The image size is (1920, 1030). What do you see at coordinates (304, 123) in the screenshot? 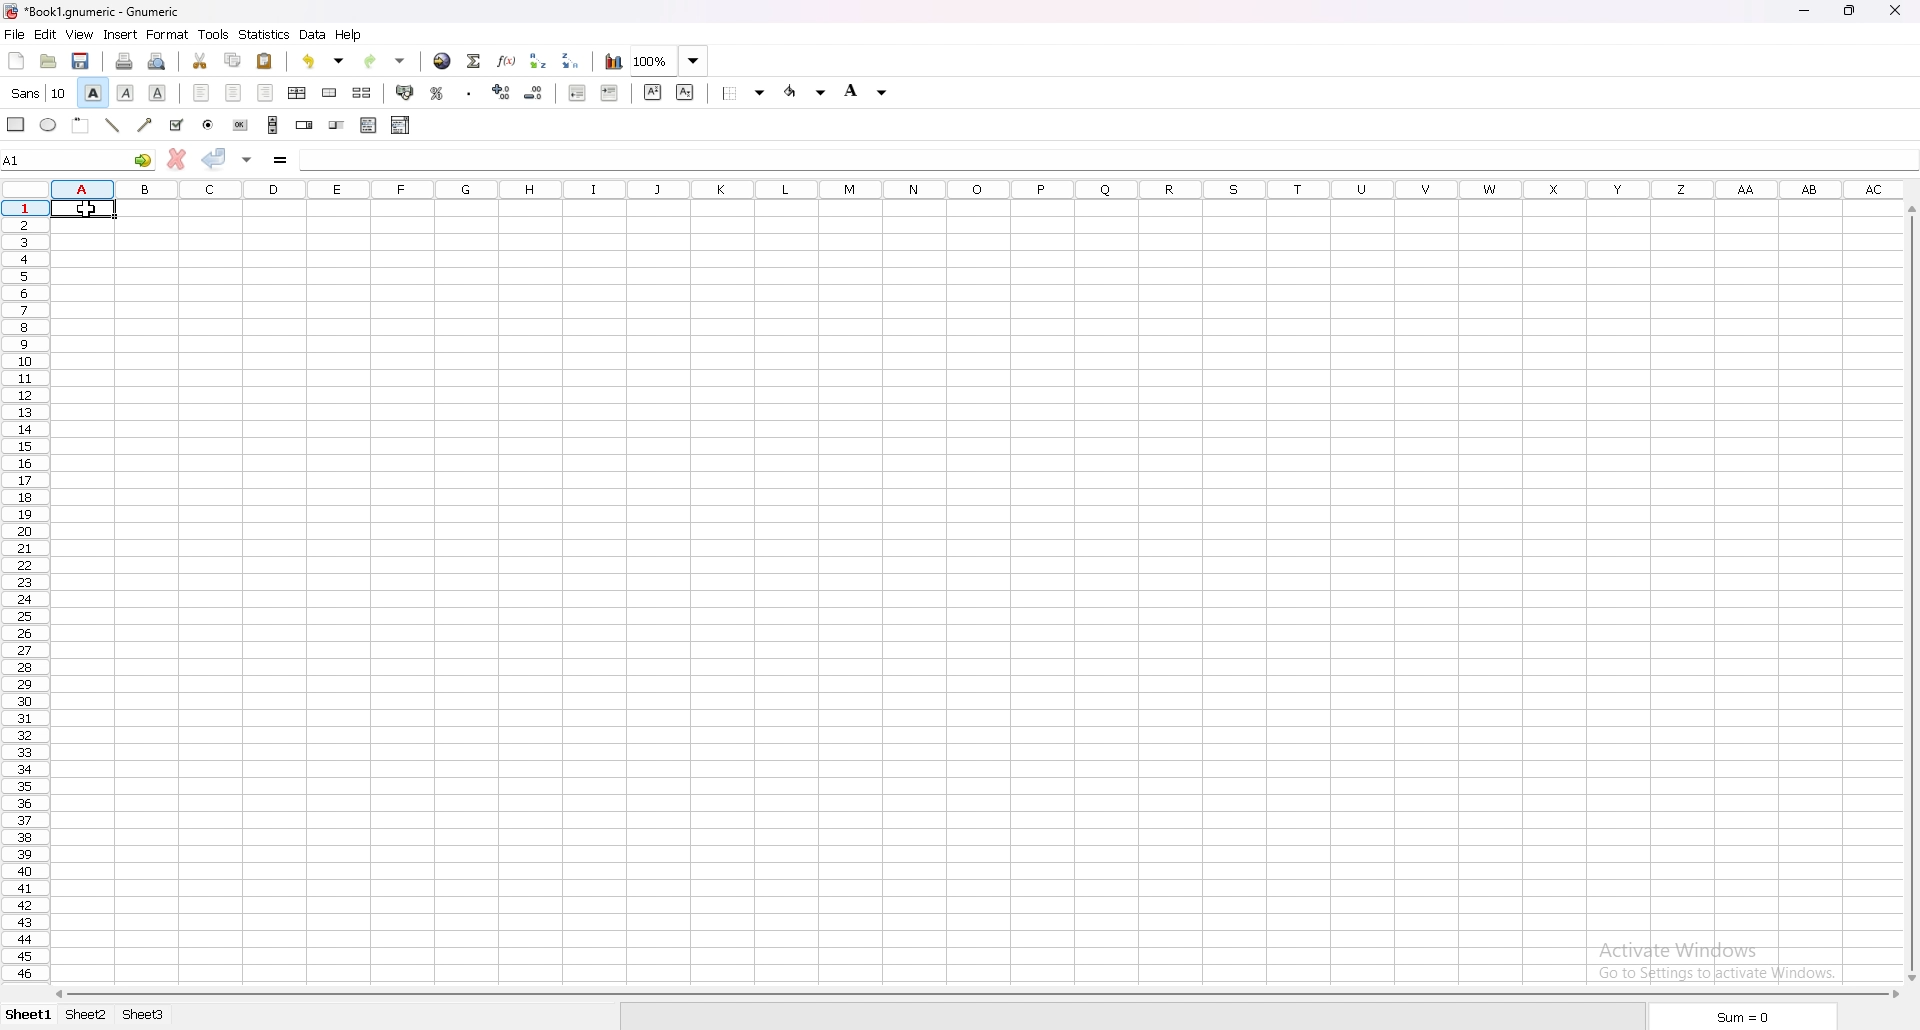
I see `spin button` at bounding box center [304, 123].